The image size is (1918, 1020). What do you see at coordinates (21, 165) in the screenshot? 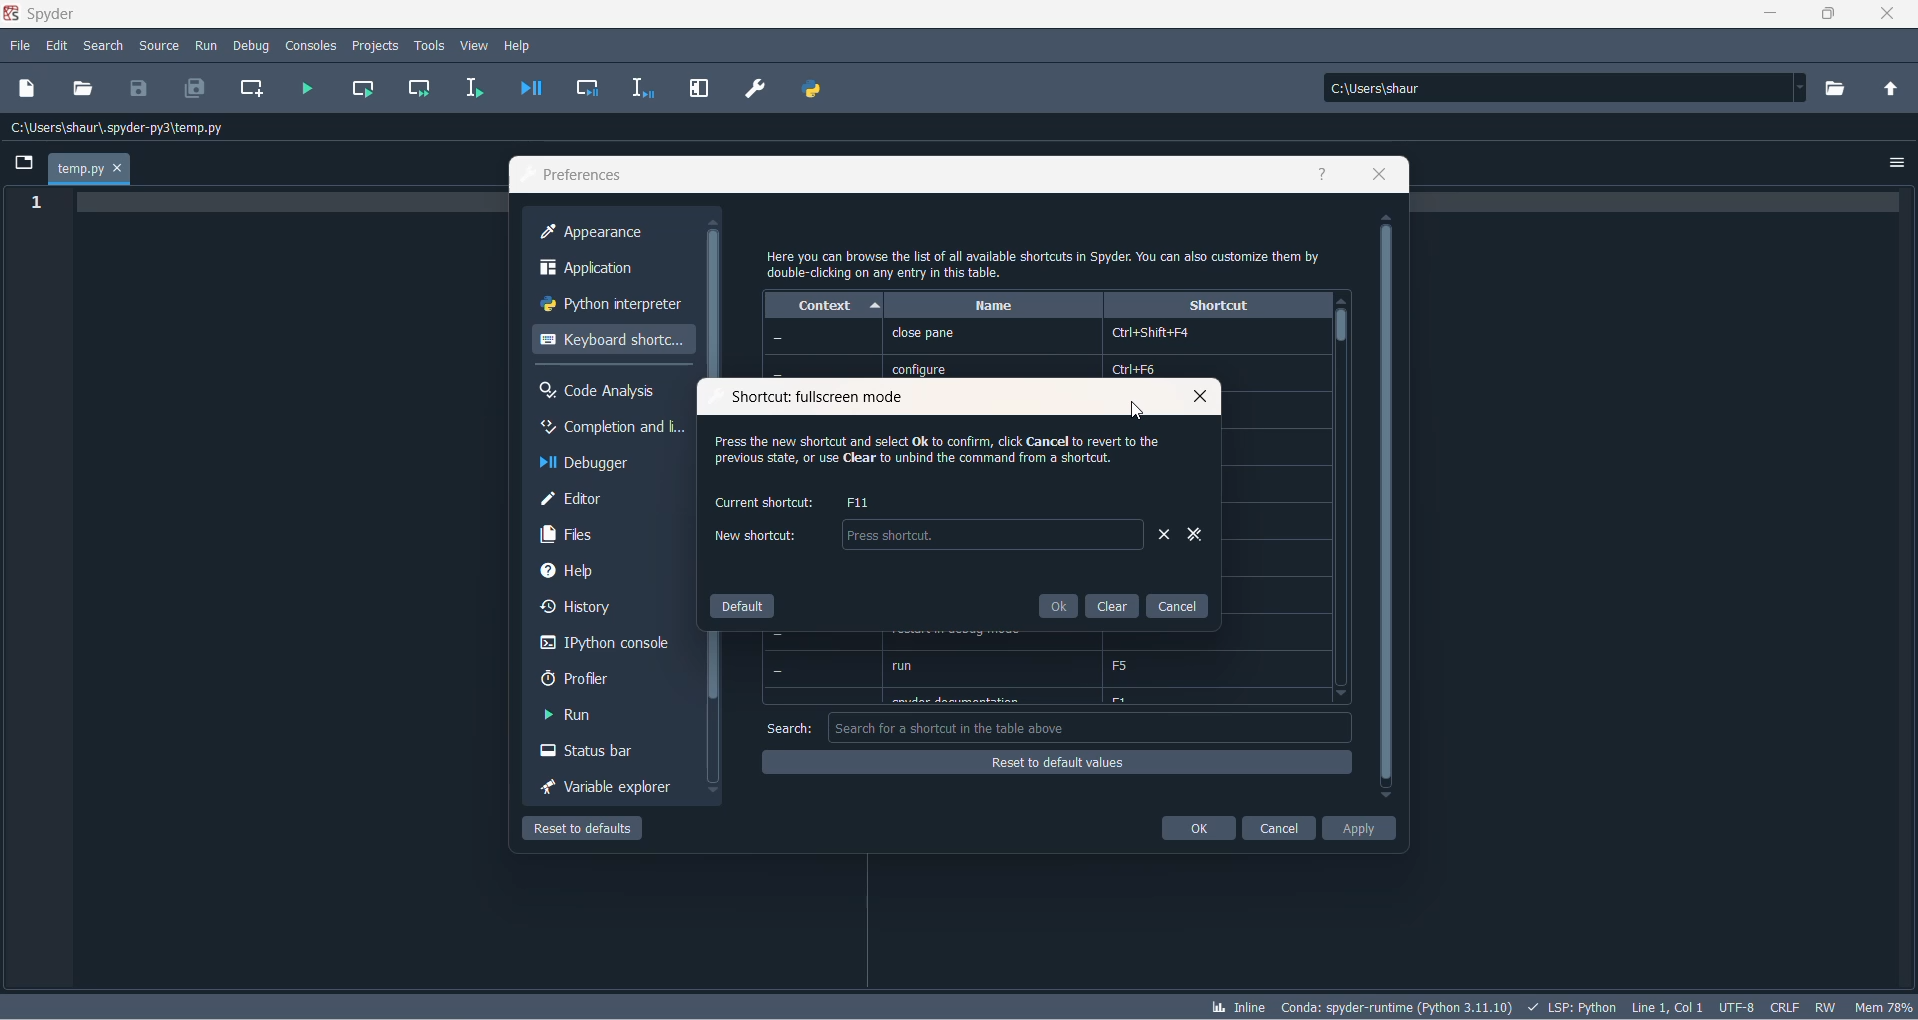
I see `folder` at bounding box center [21, 165].